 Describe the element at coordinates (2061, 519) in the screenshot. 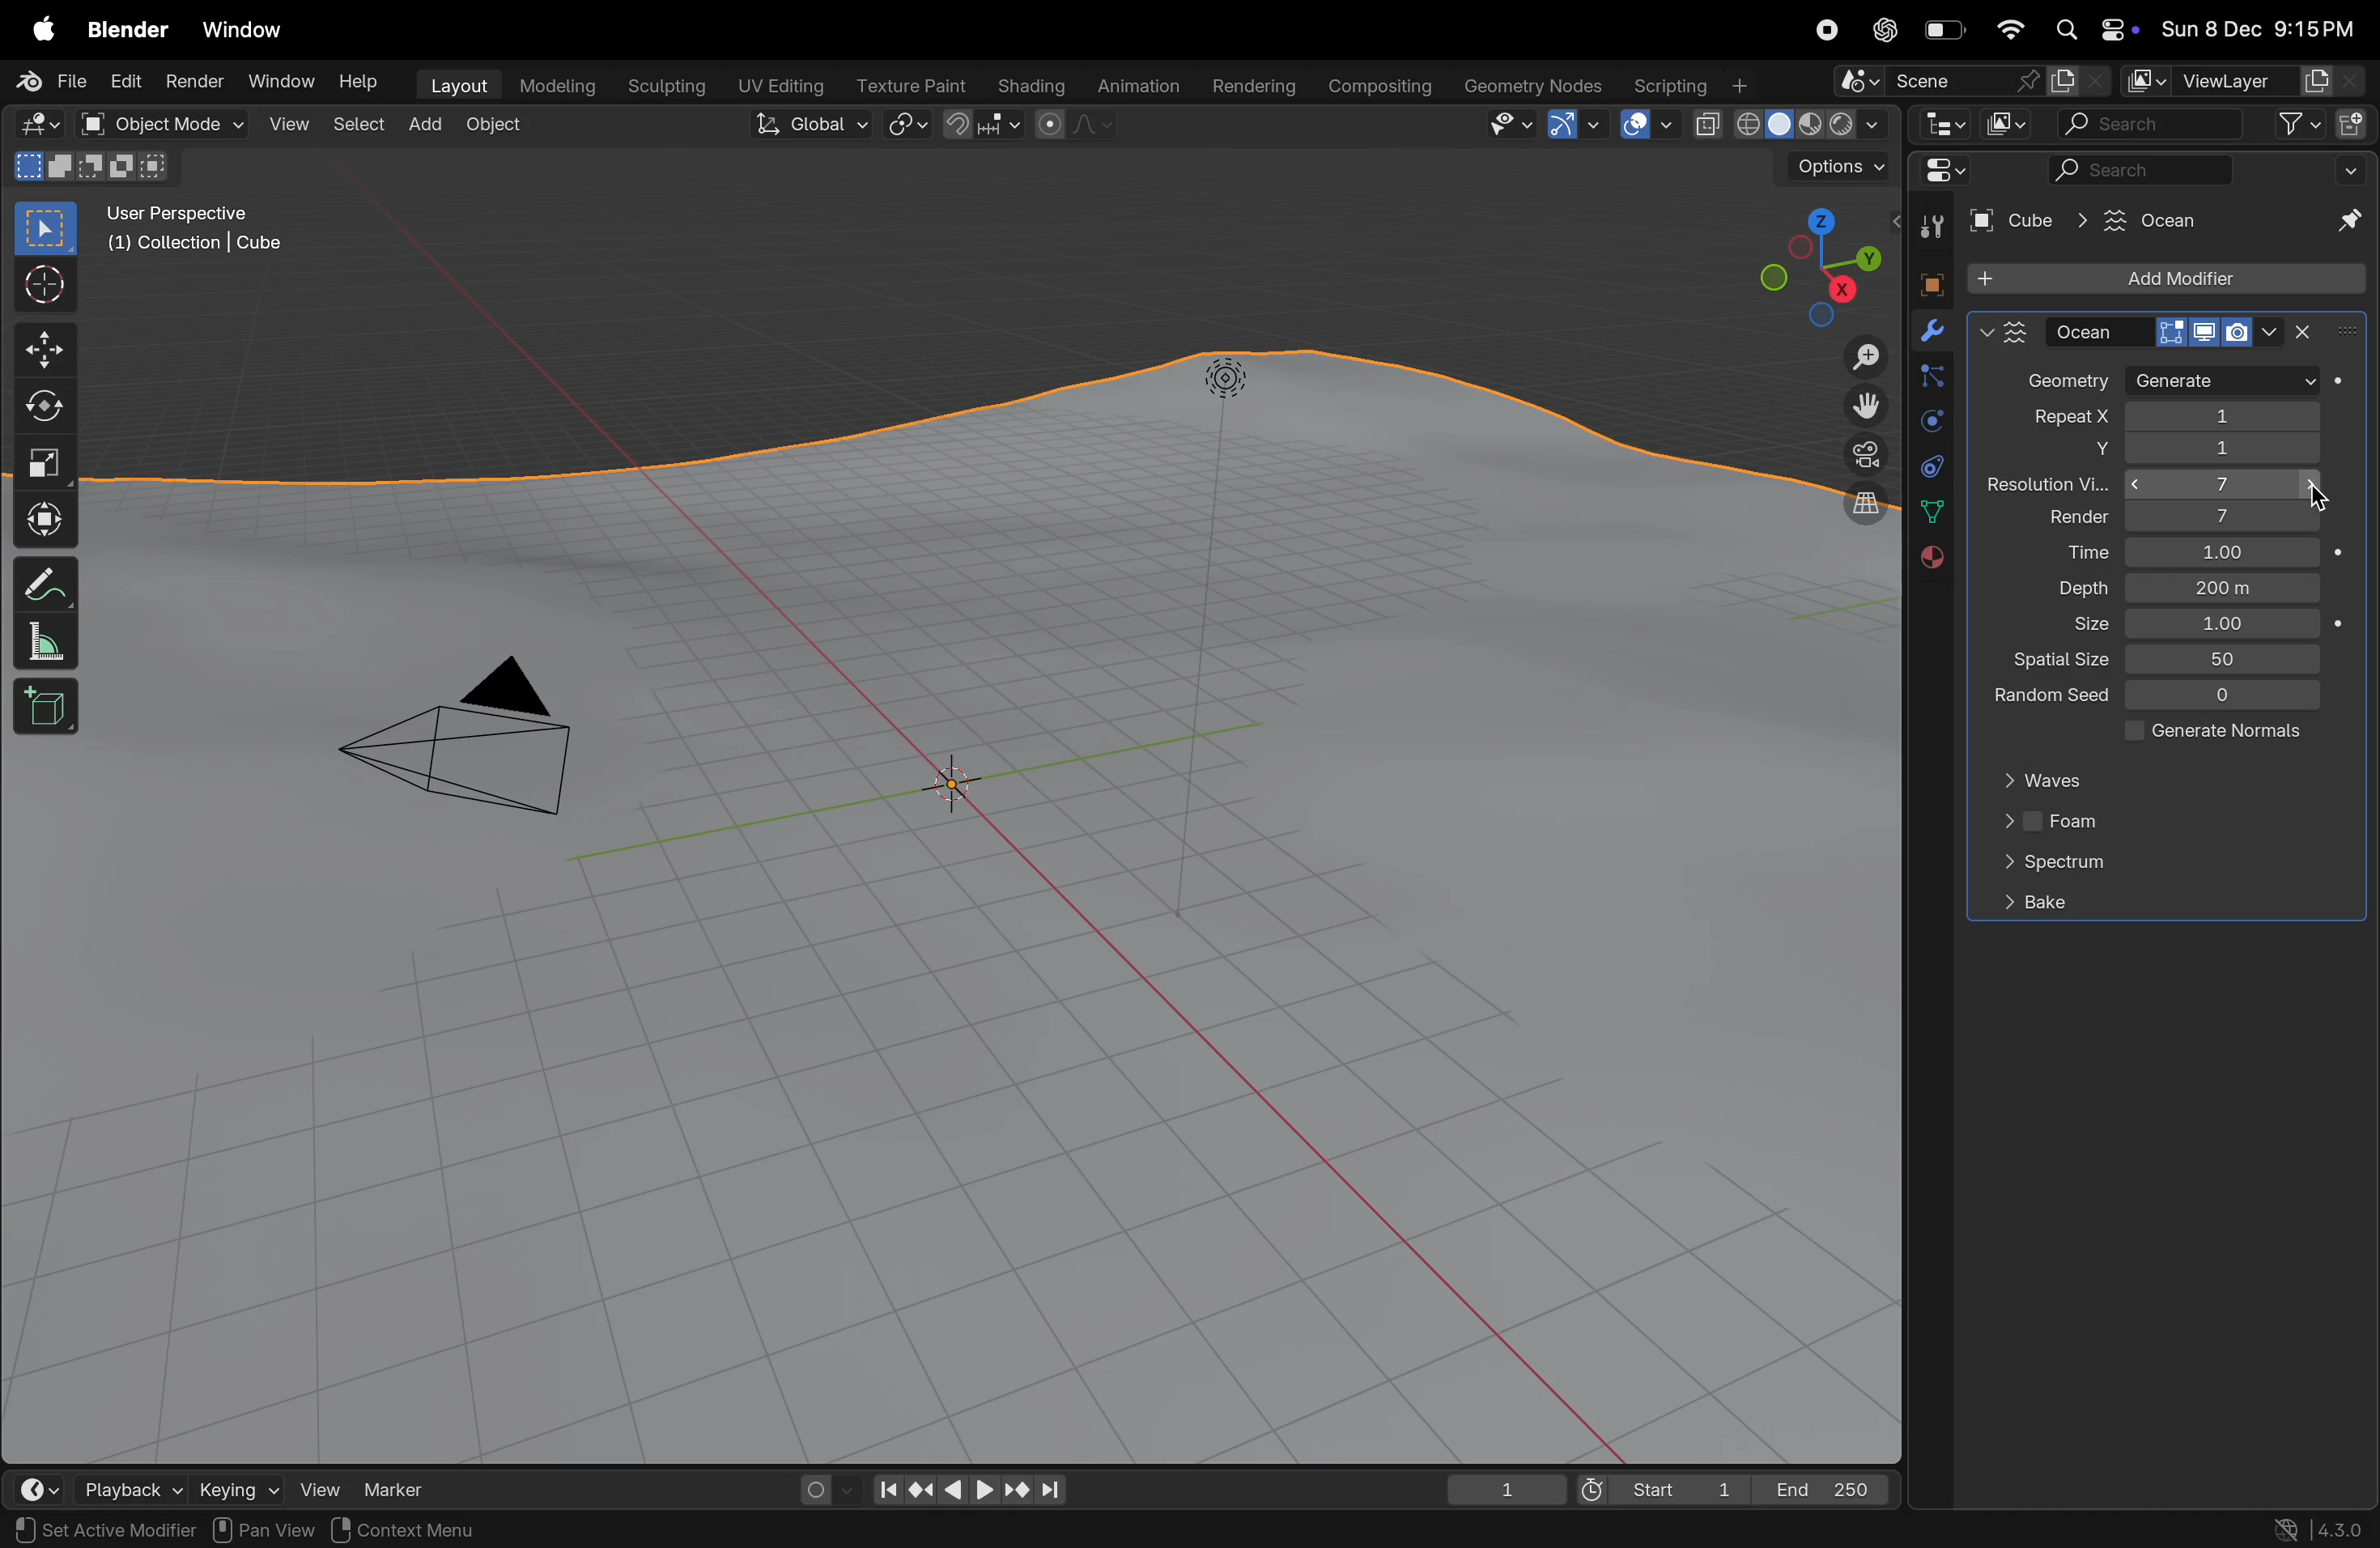

I see `render` at that location.